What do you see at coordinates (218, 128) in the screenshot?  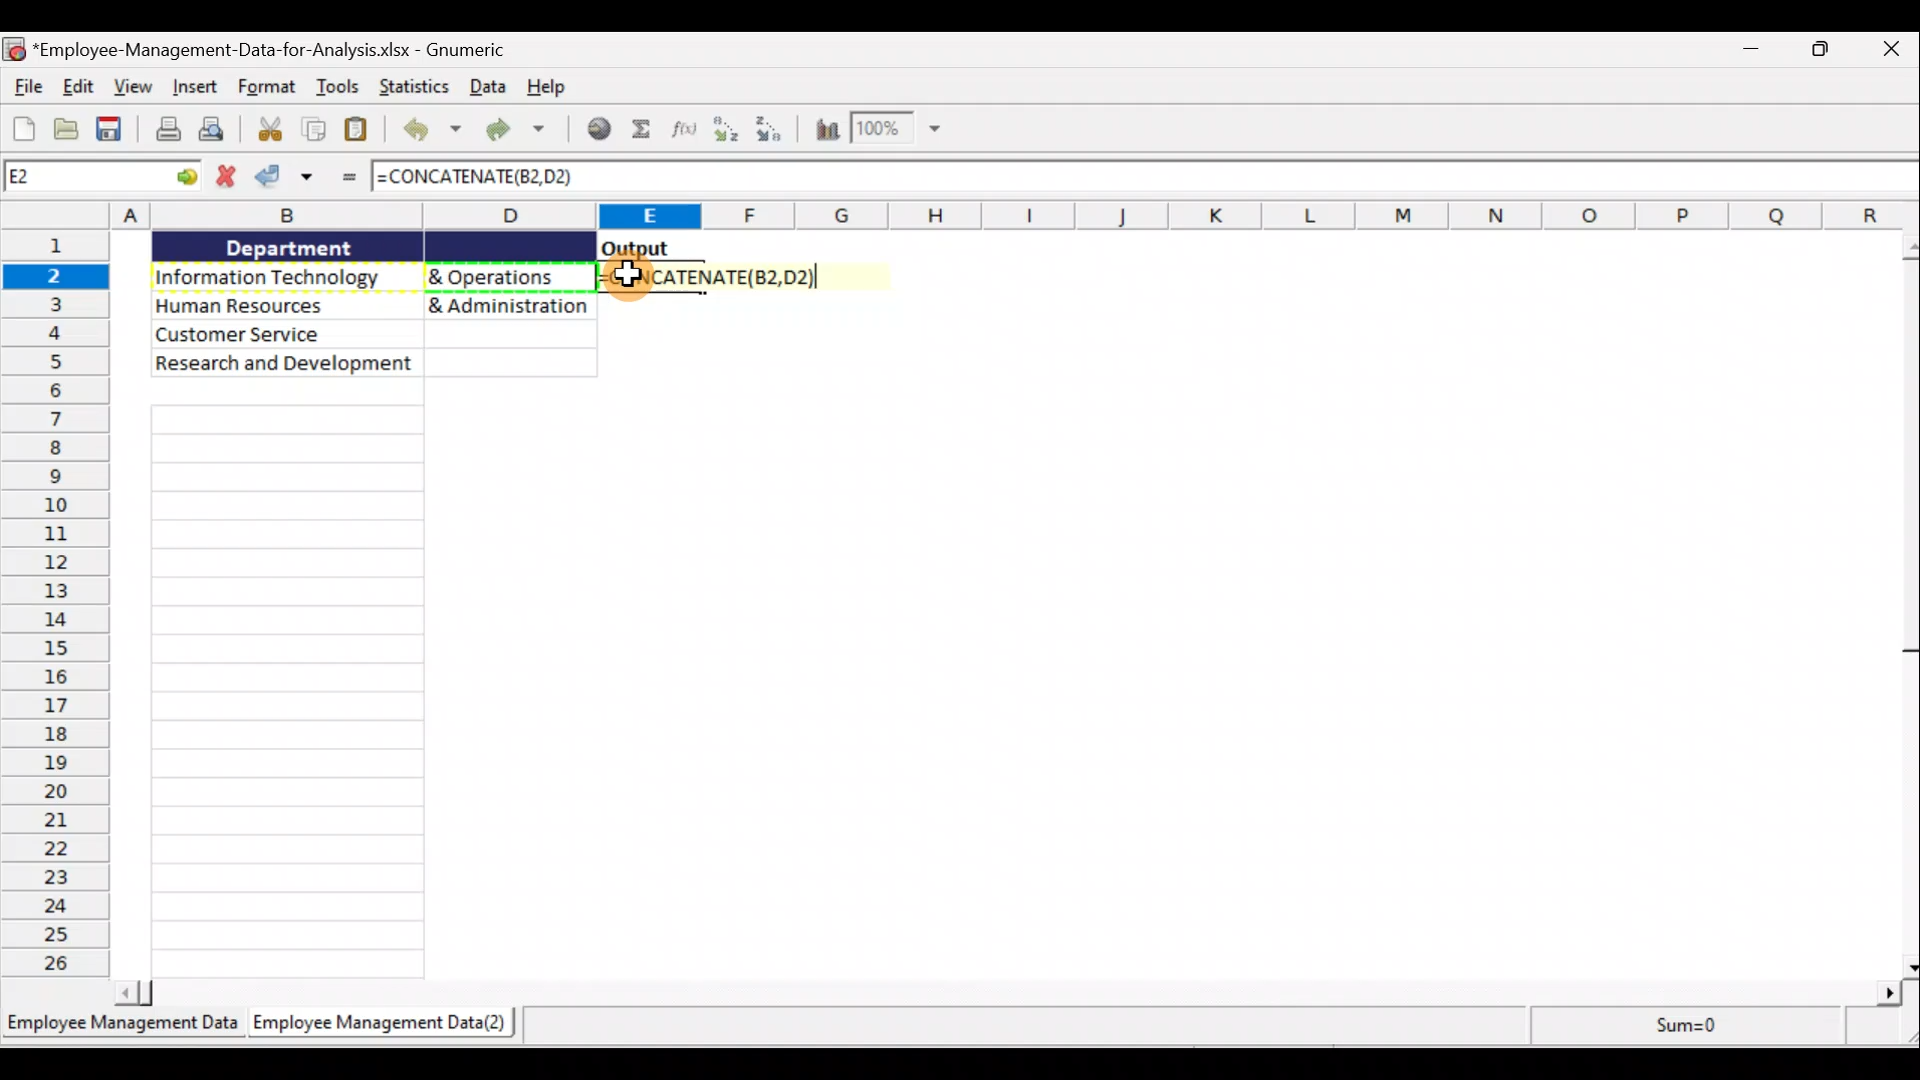 I see `Print preview` at bounding box center [218, 128].